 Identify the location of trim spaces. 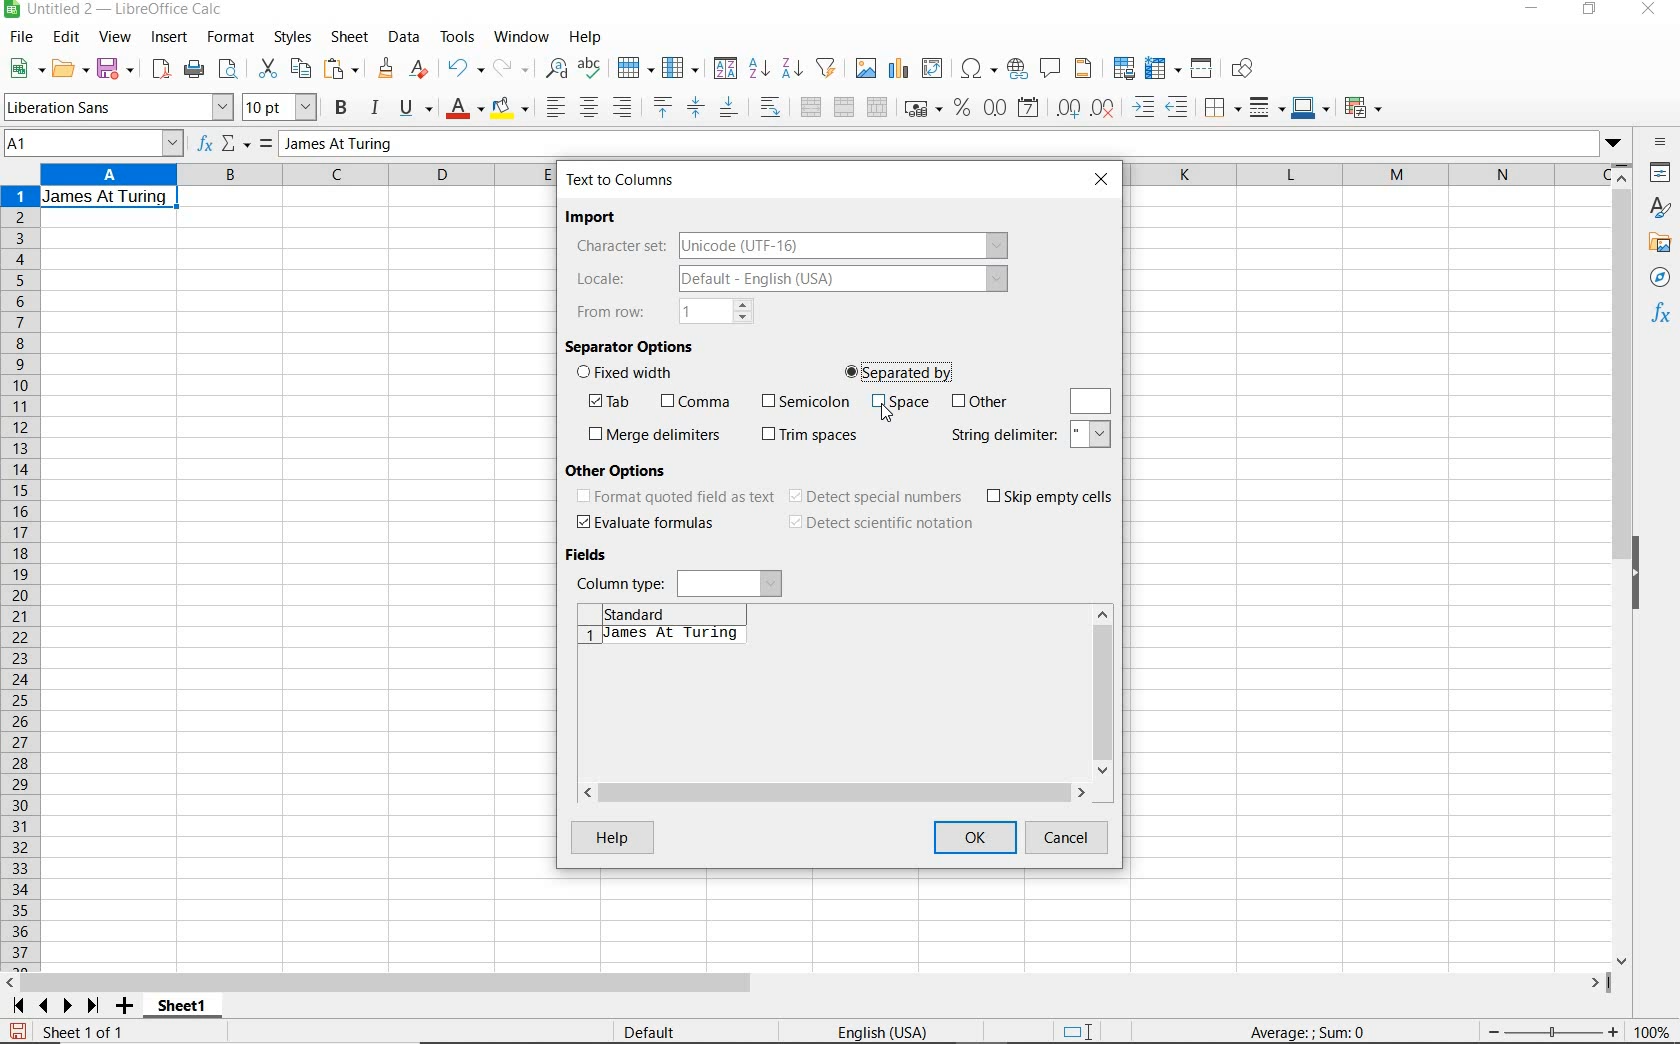
(811, 436).